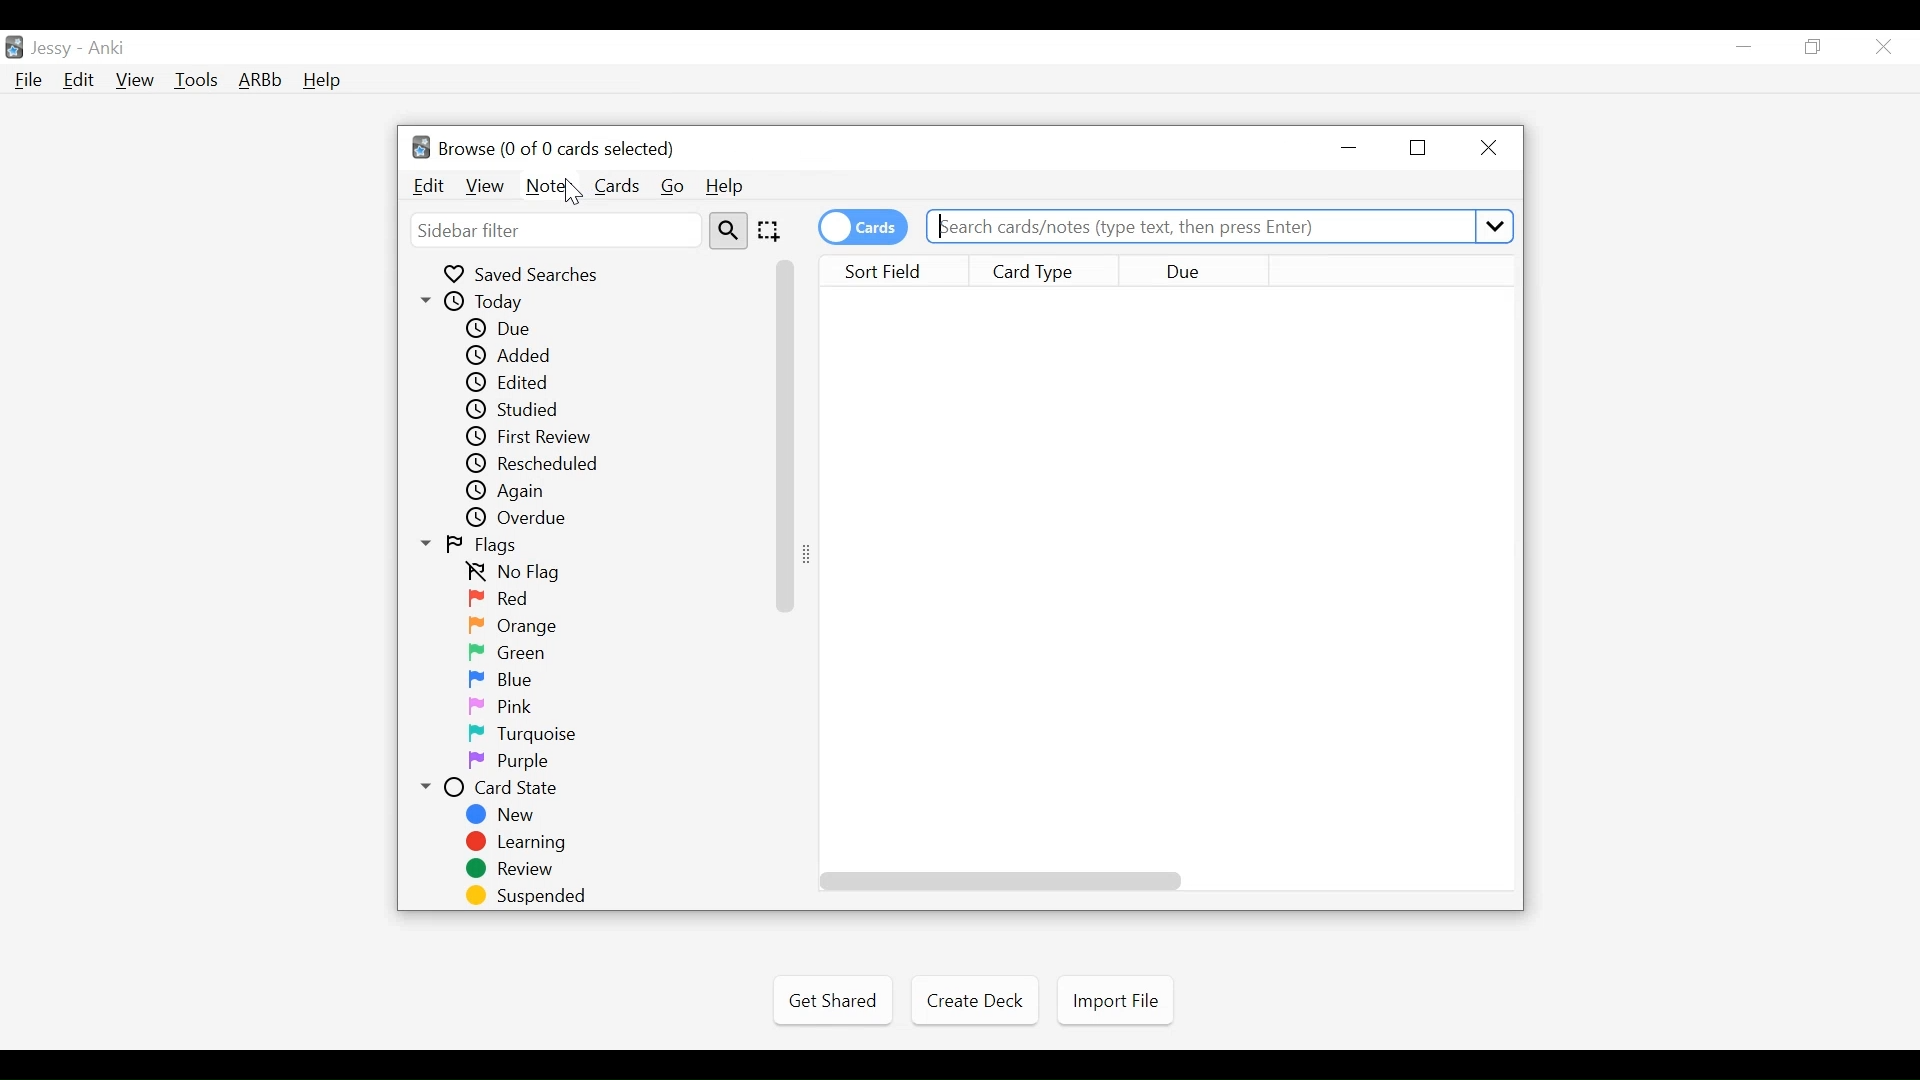 The image size is (1920, 1080). What do you see at coordinates (430, 186) in the screenshot?
I see `Edit` at bounding box center [430, 186].